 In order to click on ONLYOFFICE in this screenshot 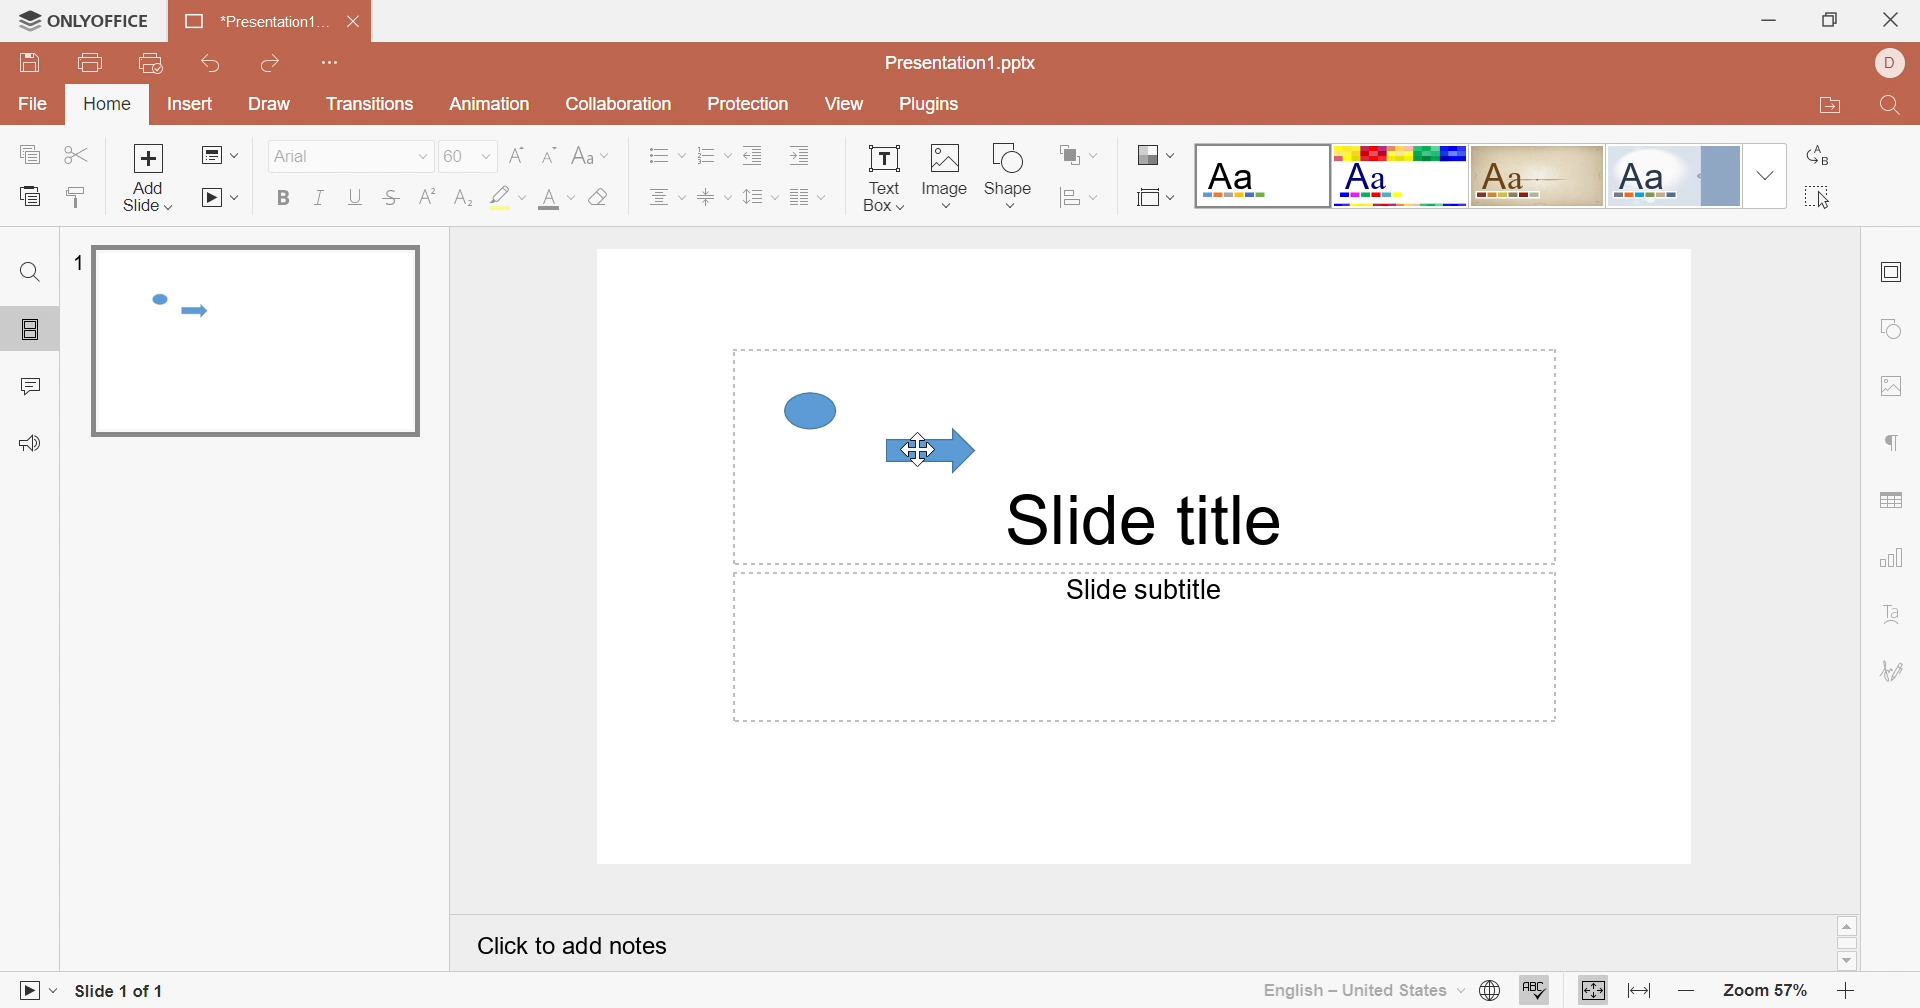, I will do `click(81, 20)`.